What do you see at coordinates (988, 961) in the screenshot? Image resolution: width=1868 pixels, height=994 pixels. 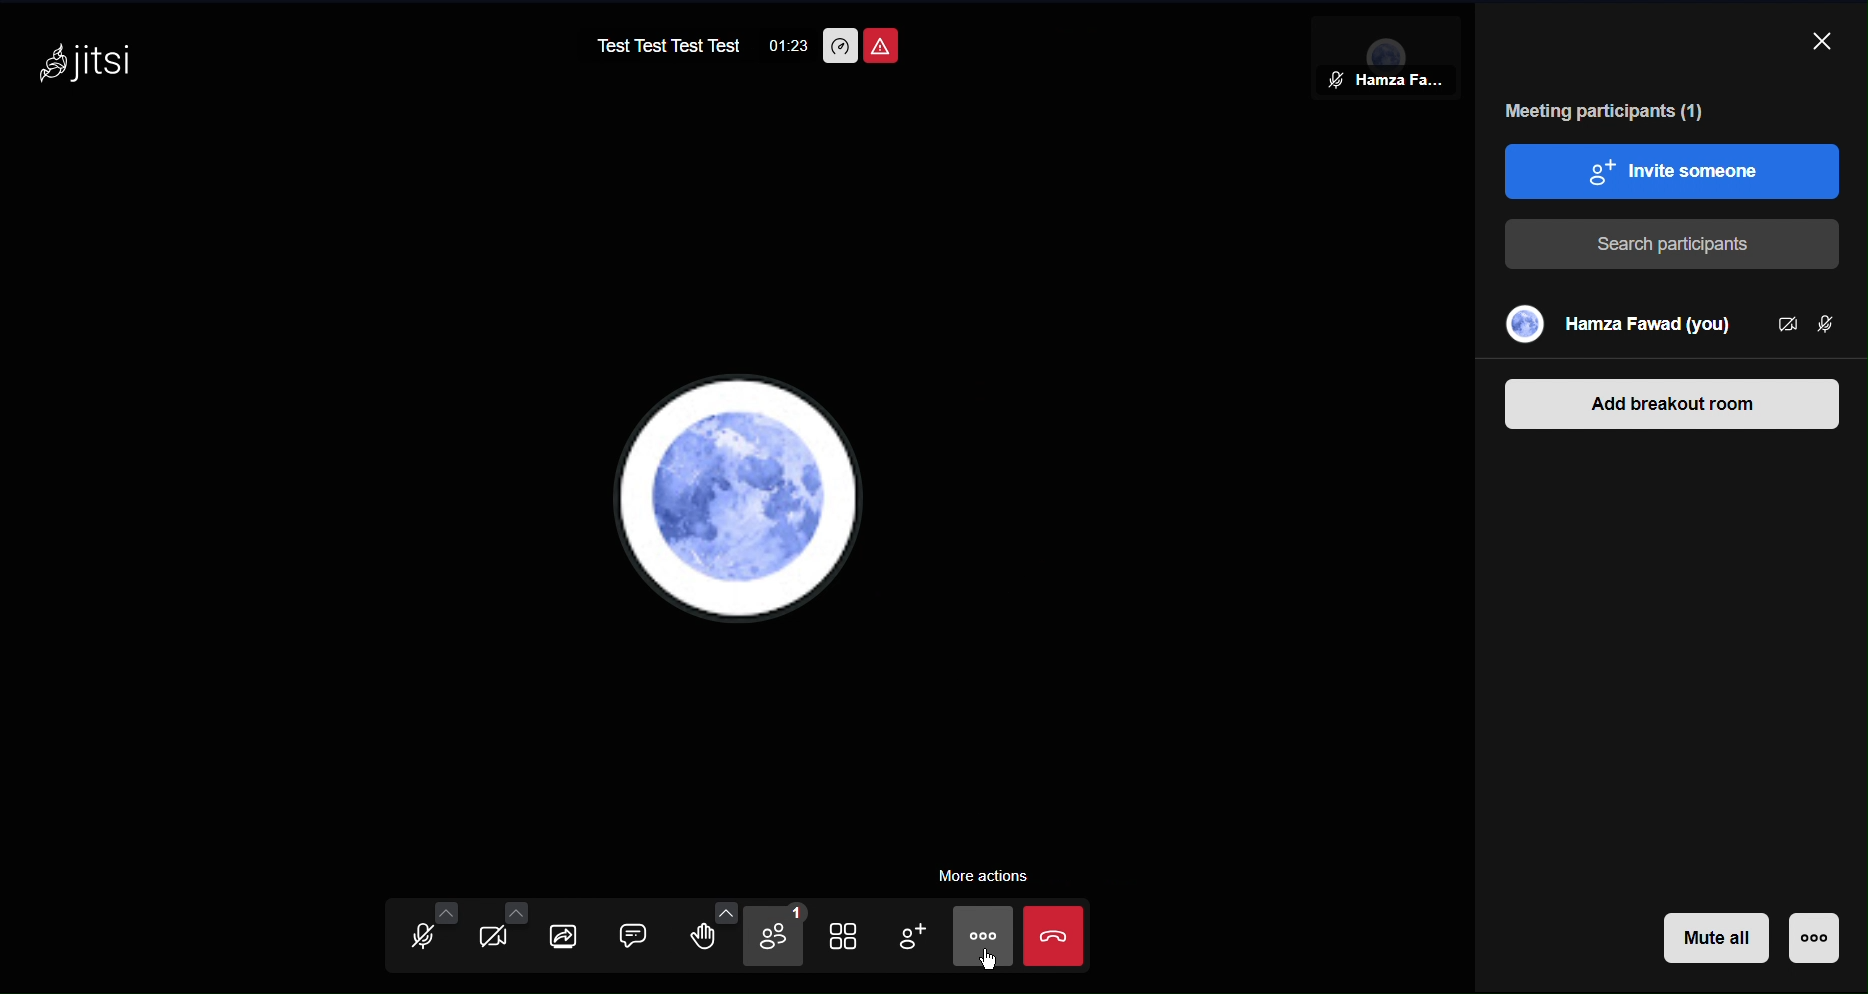 I see `cursor` at bounding box center [988, 961].